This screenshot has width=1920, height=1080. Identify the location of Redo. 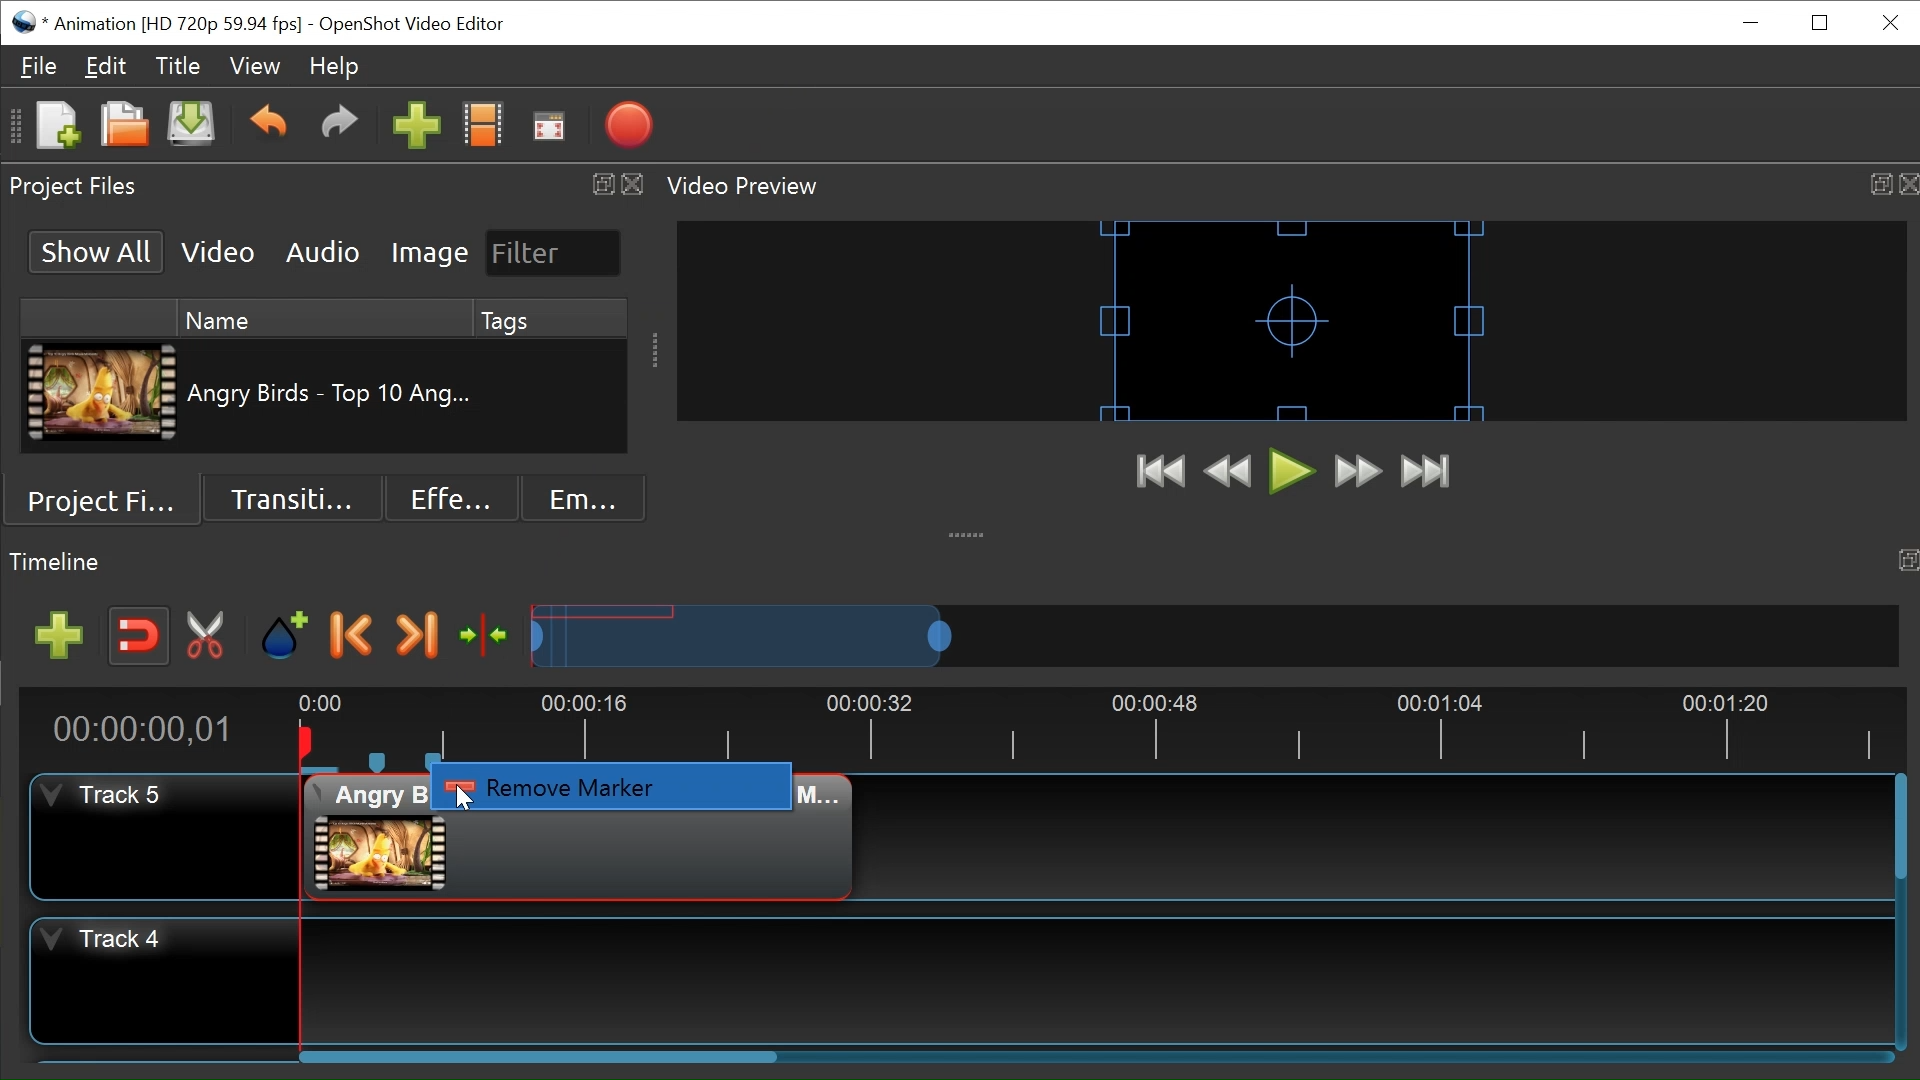
(339, 130).